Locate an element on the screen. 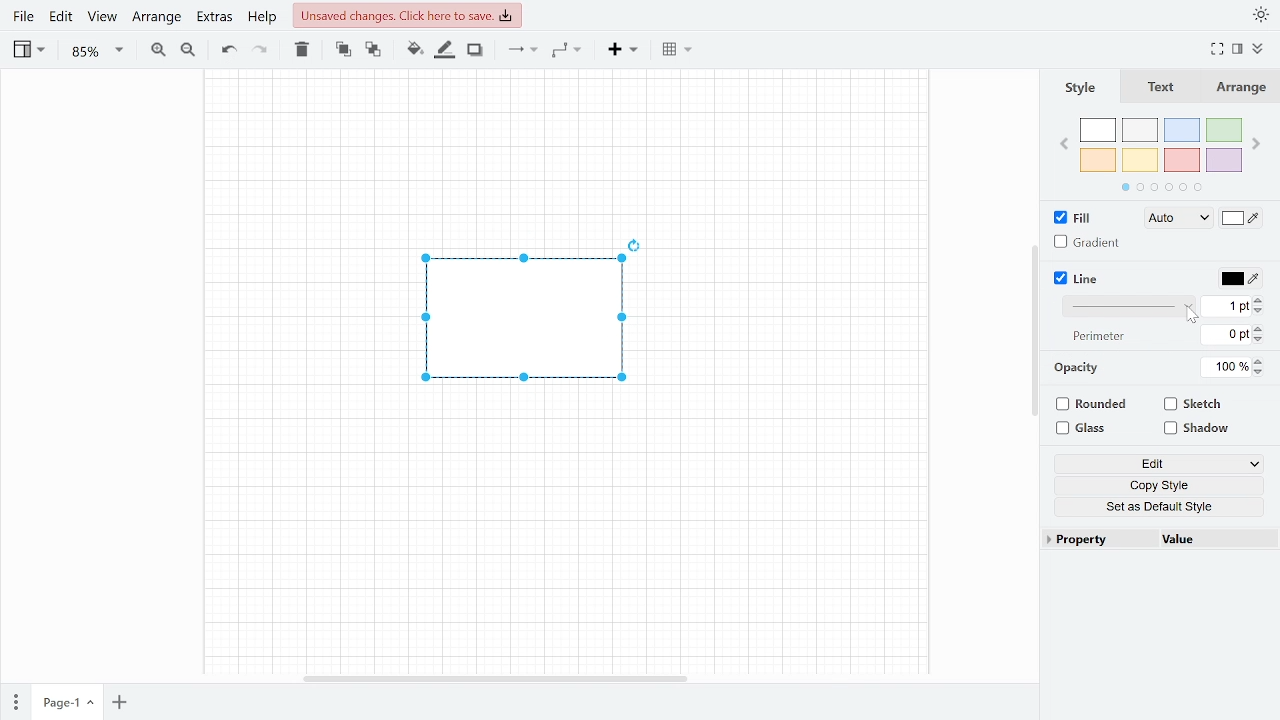  Style is located at coordinates (1081, 84).